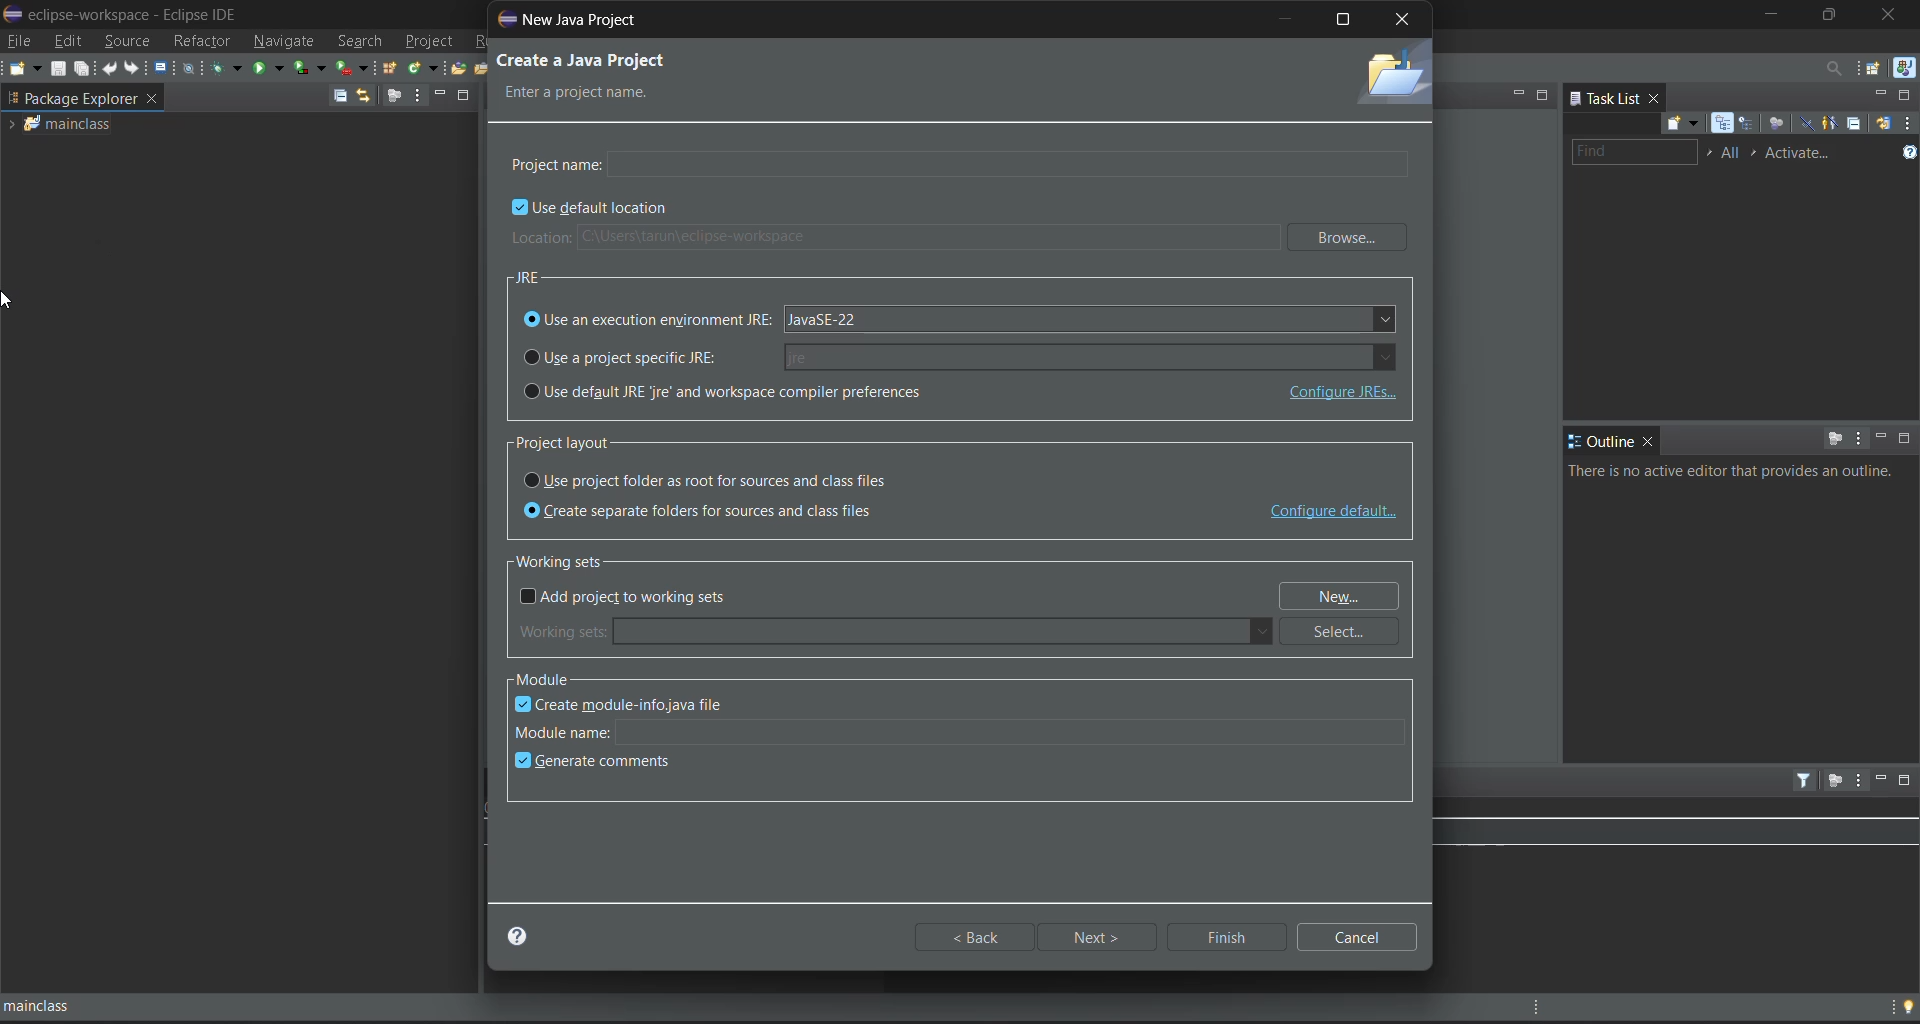 Image resolution: width=1920 pixels, height=1024 pixels. What do you see at coordinates (1908, 96) in the screenshot?
I see `maximize` at bounding box center [1908, 96].